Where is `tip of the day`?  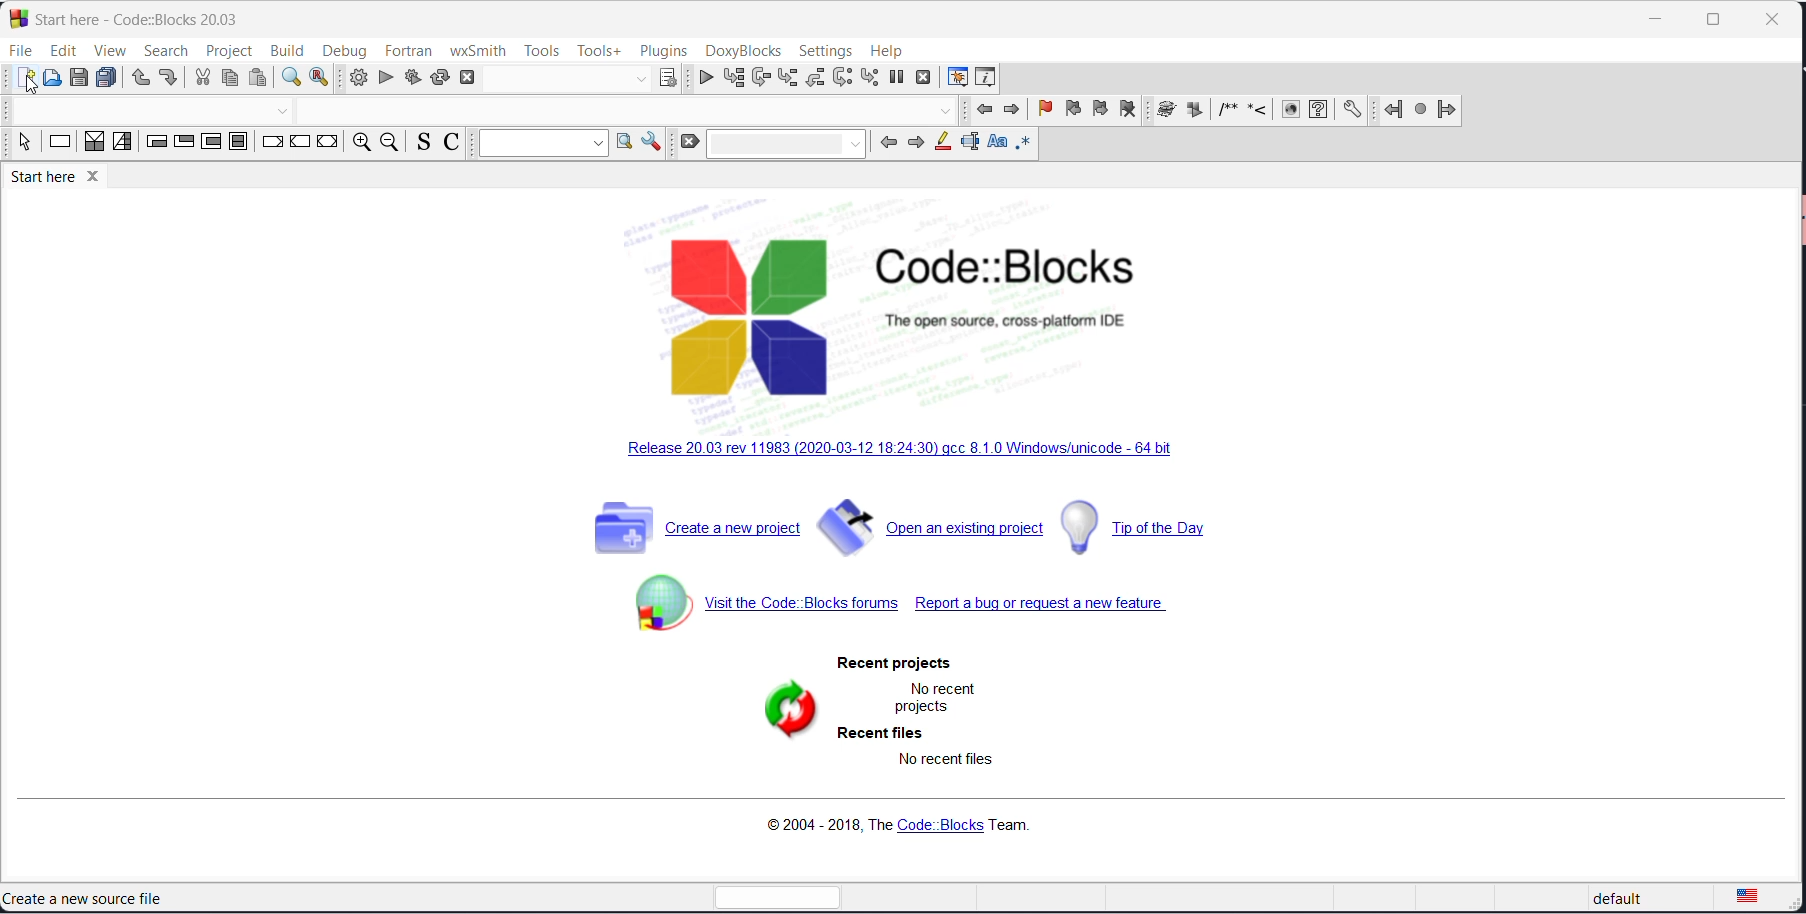 tip of the day is located at coordinates (1162, 526).